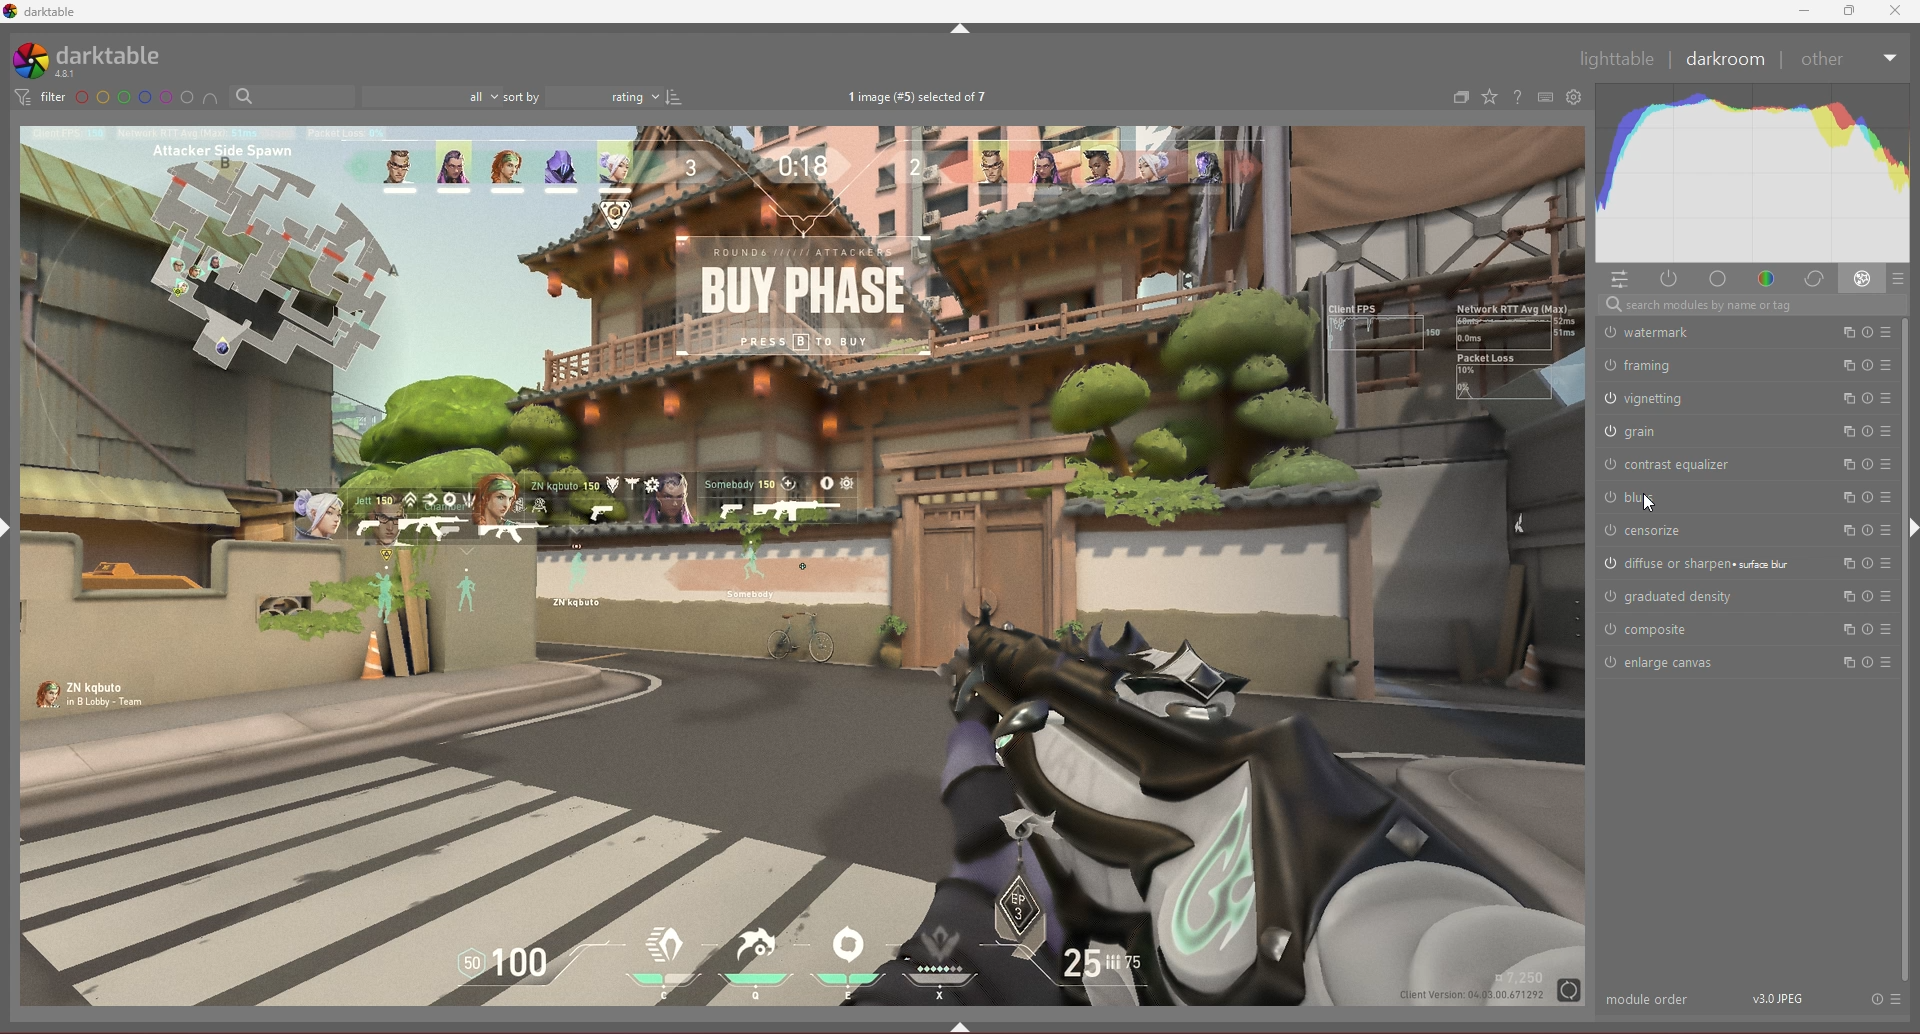 This screenshot has height=1034, width=1920. Describe the element at coordinates (1618, 280) in the screenshot. I see `quick access panel` at that location.